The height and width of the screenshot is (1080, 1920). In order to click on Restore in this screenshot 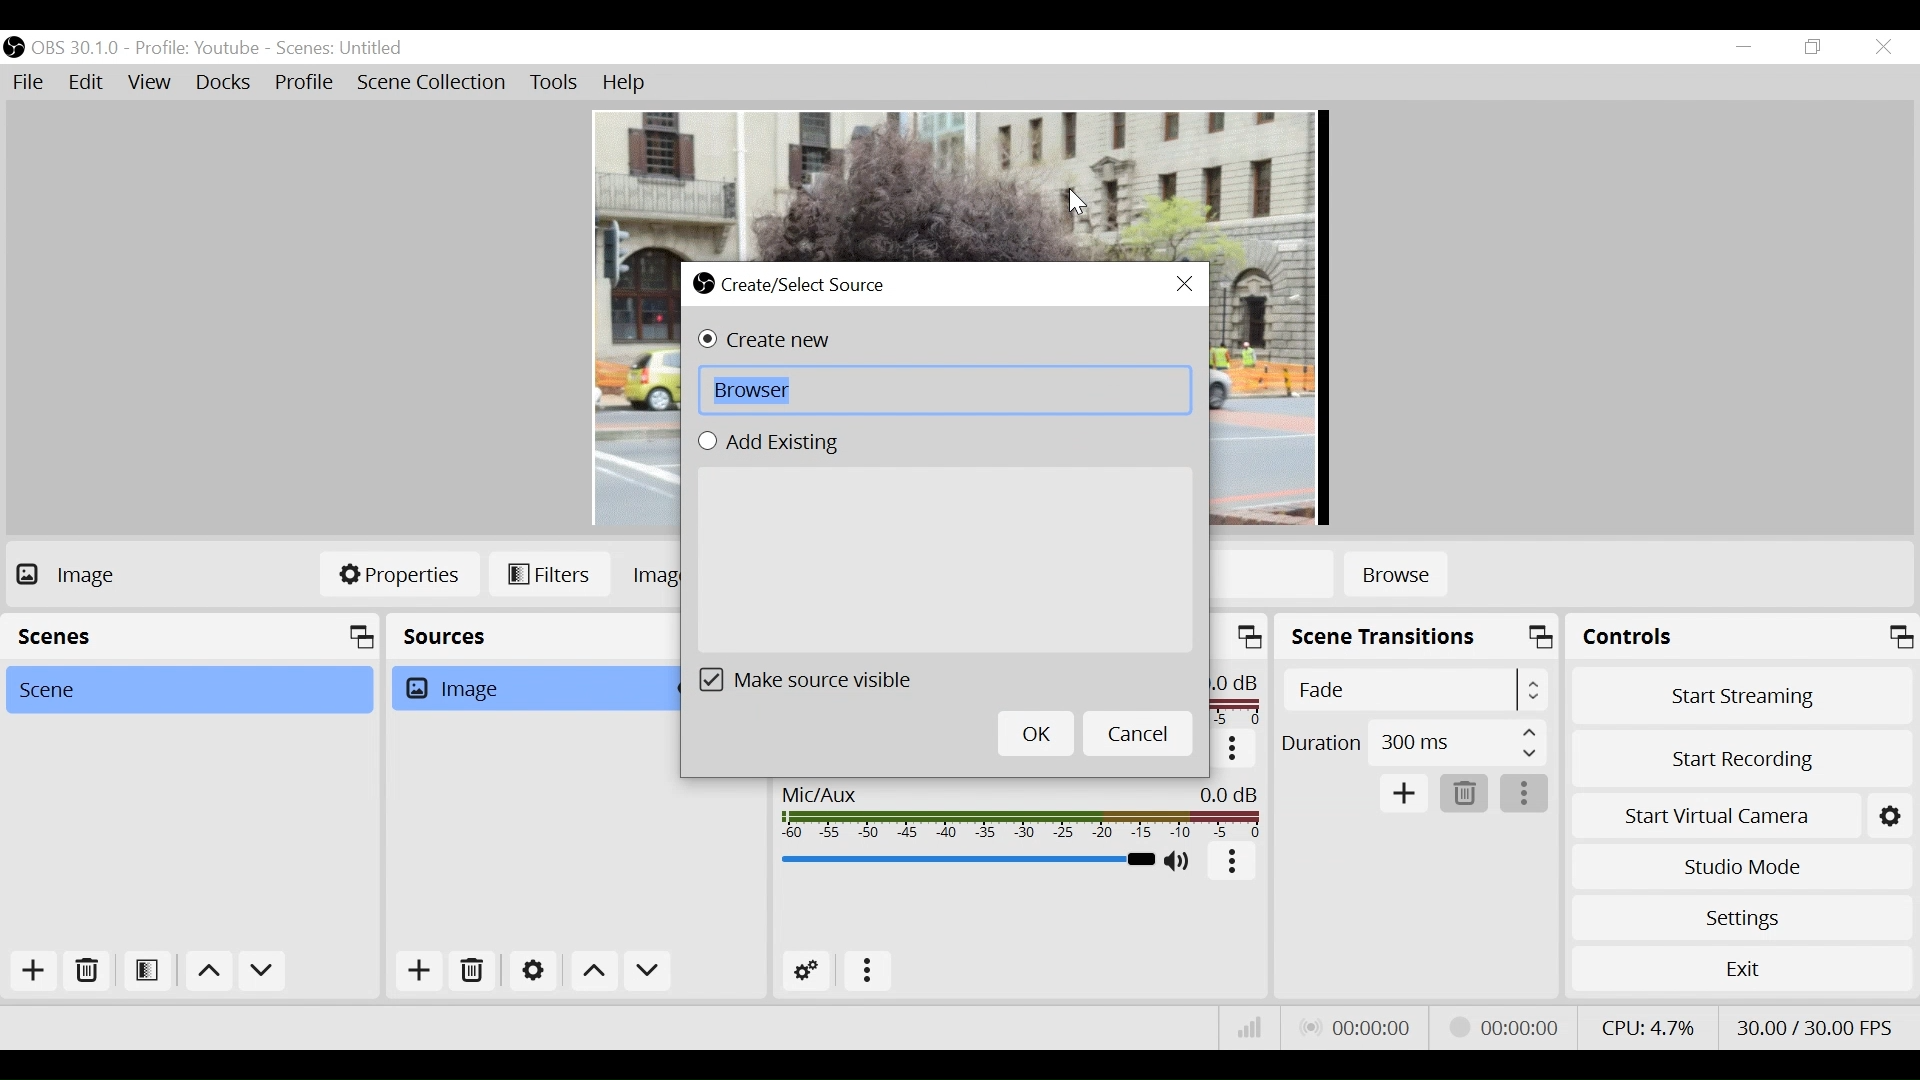, I will do `click(1817, 48)`.